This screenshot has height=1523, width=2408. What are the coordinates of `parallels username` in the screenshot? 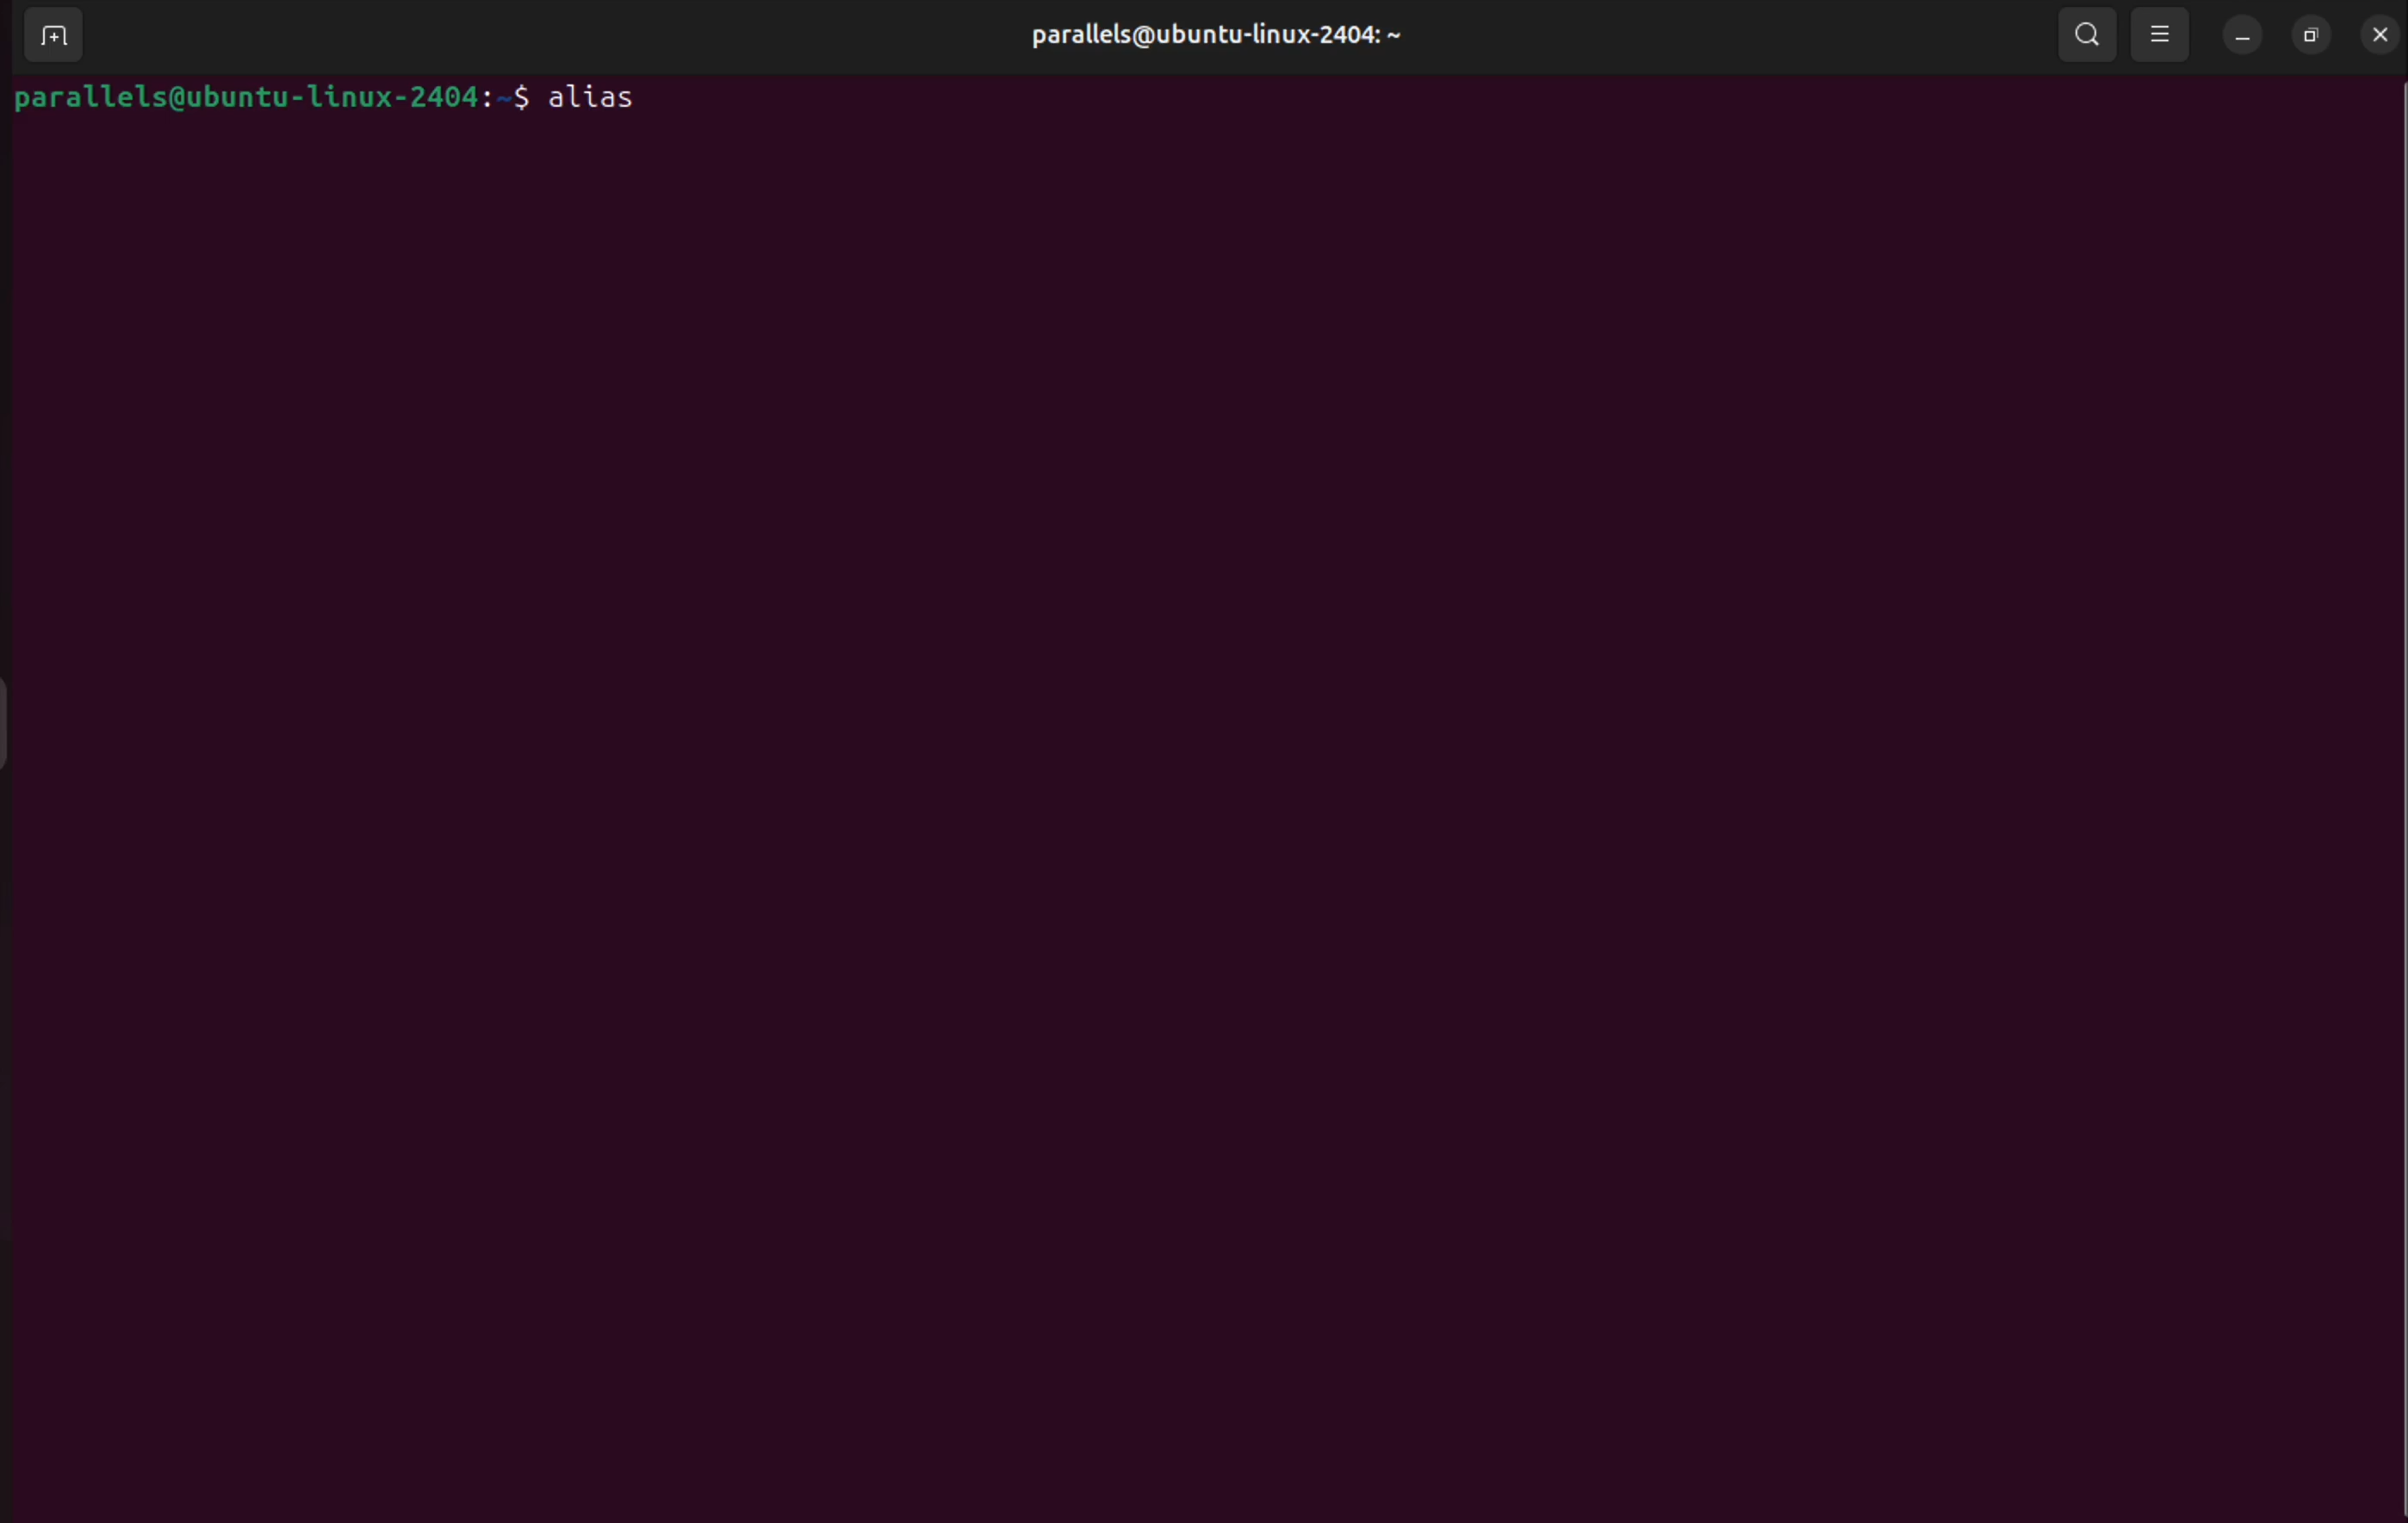 It's located at (1206, 35).